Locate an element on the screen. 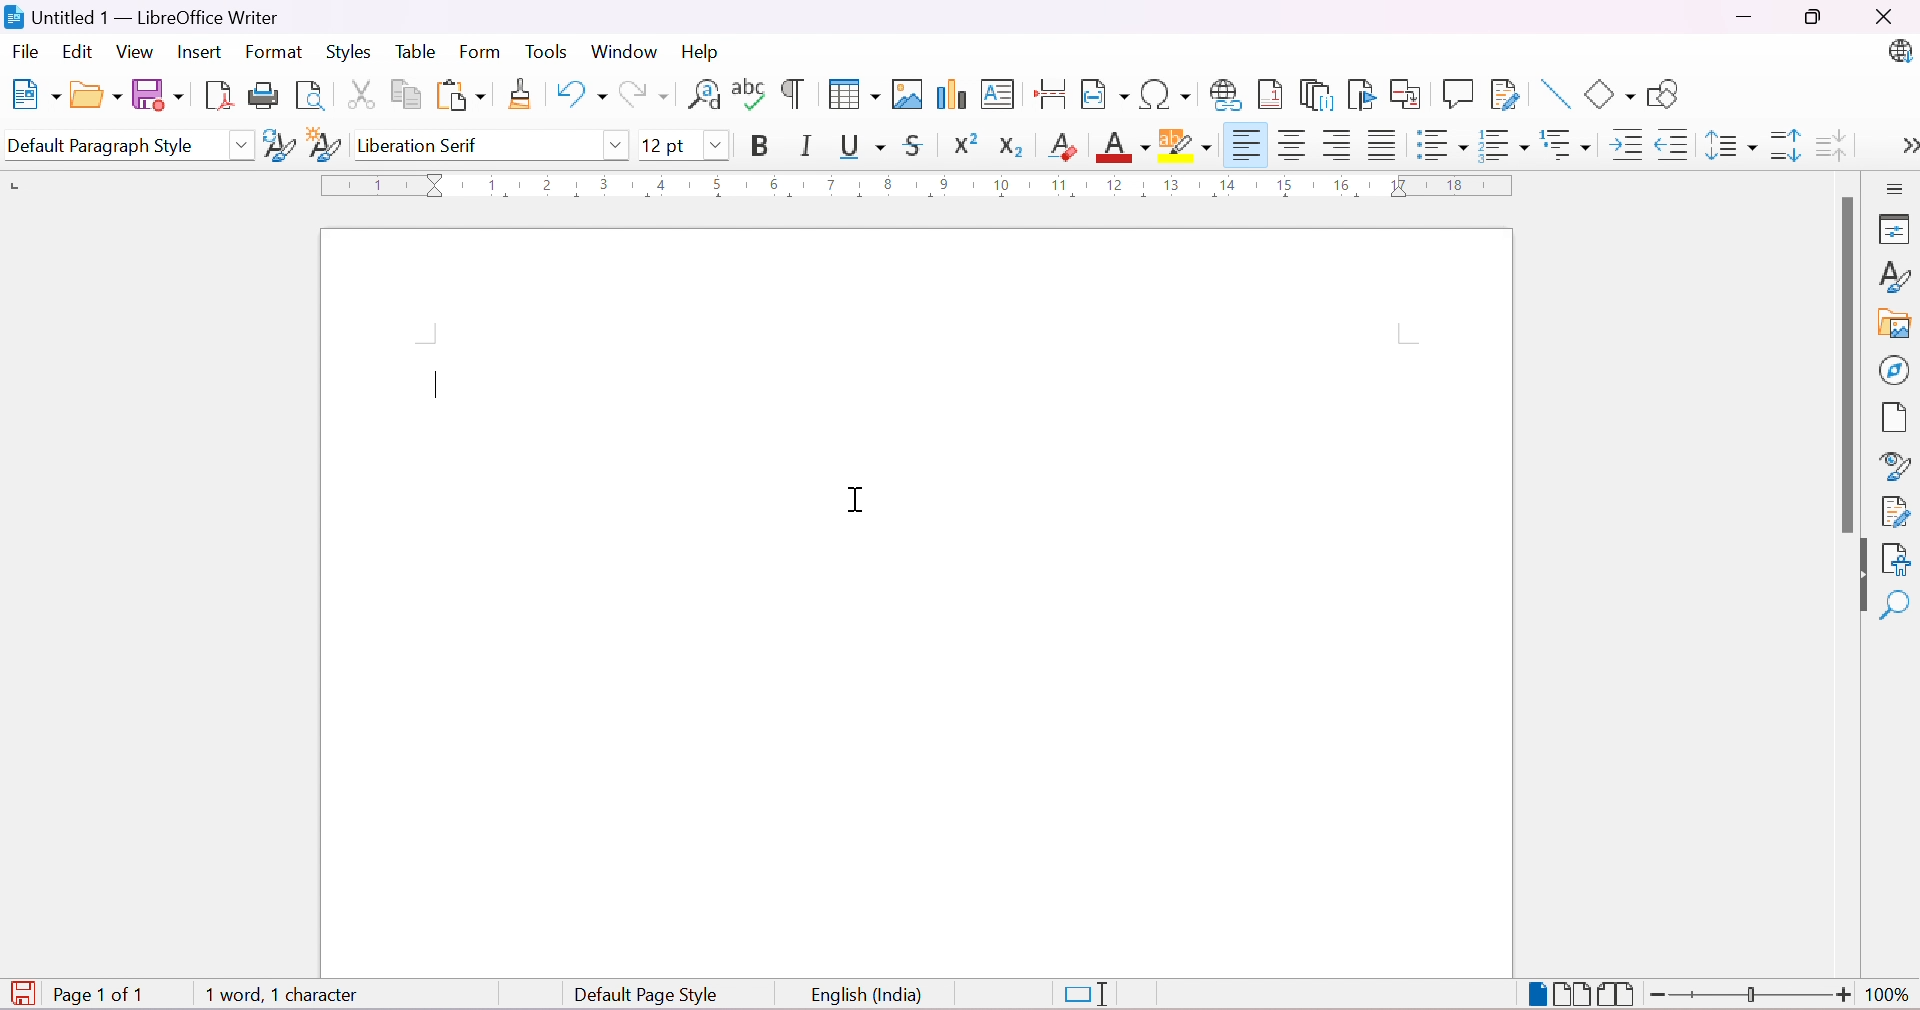 The height and width of the screenshot is (1010, 1920). Table is located at coordinates (413, 51).